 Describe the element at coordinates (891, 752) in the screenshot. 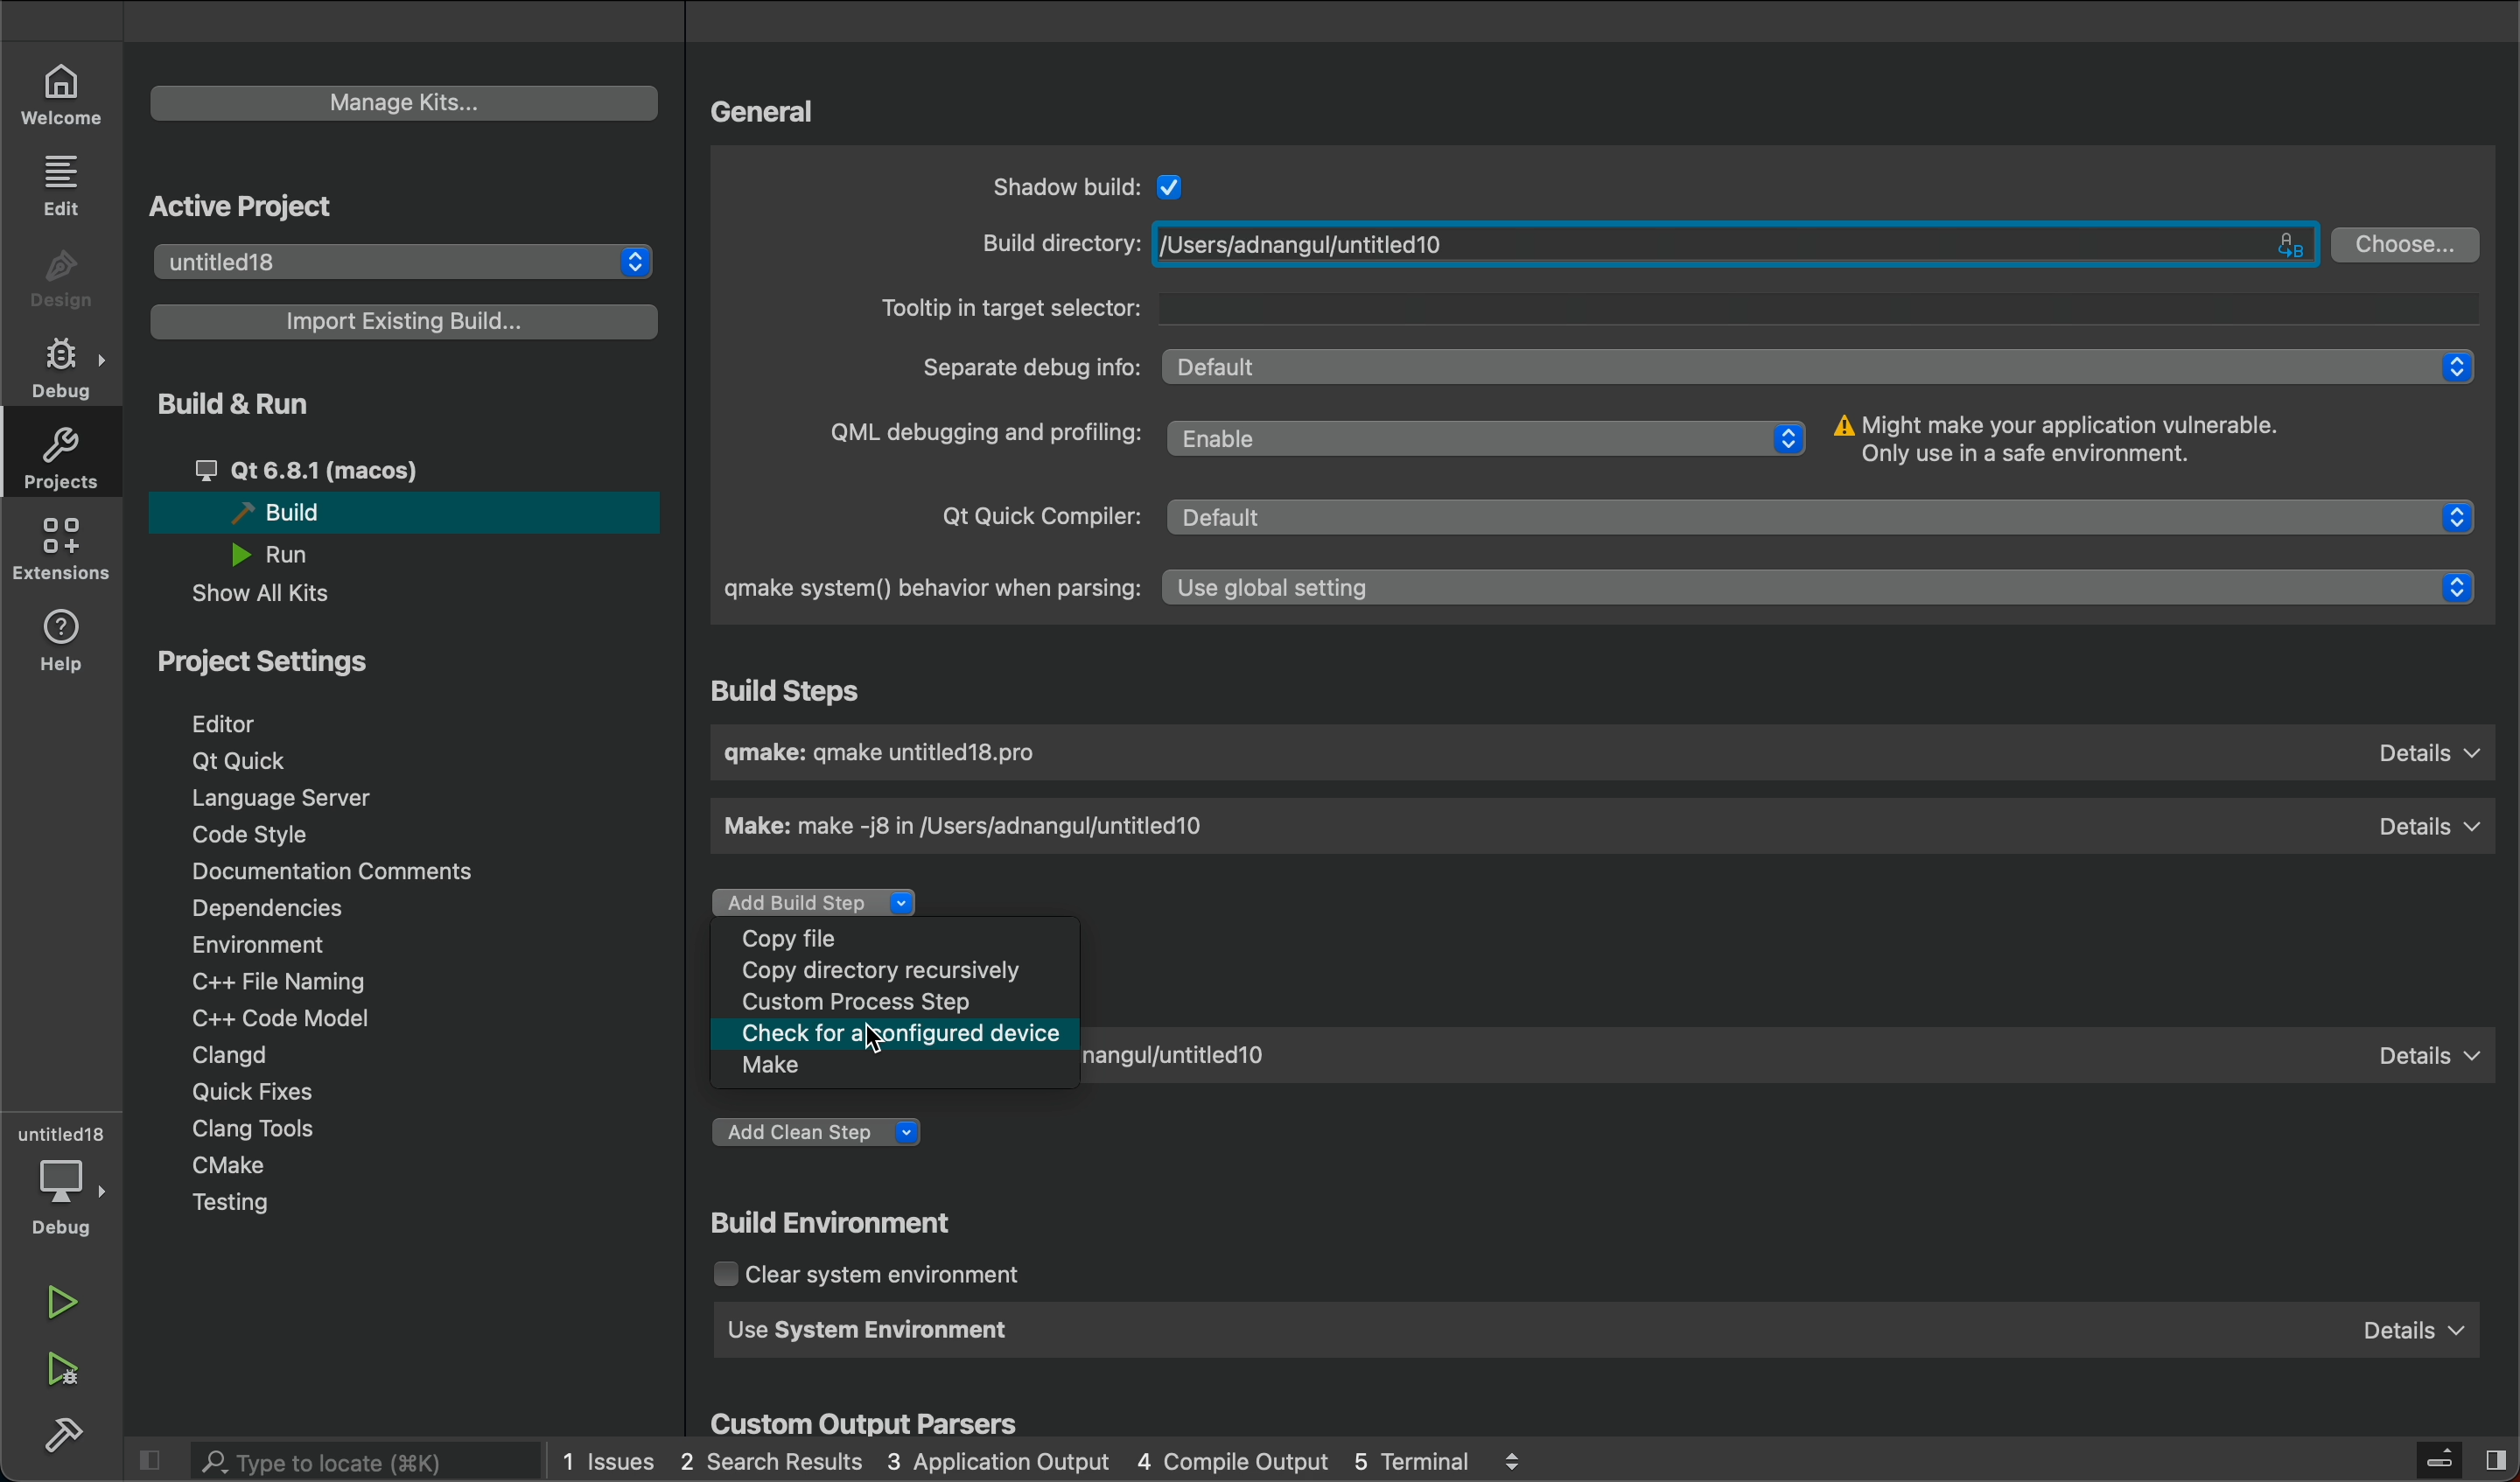

I see `gmake: gmake untitled18.pro` at that location.